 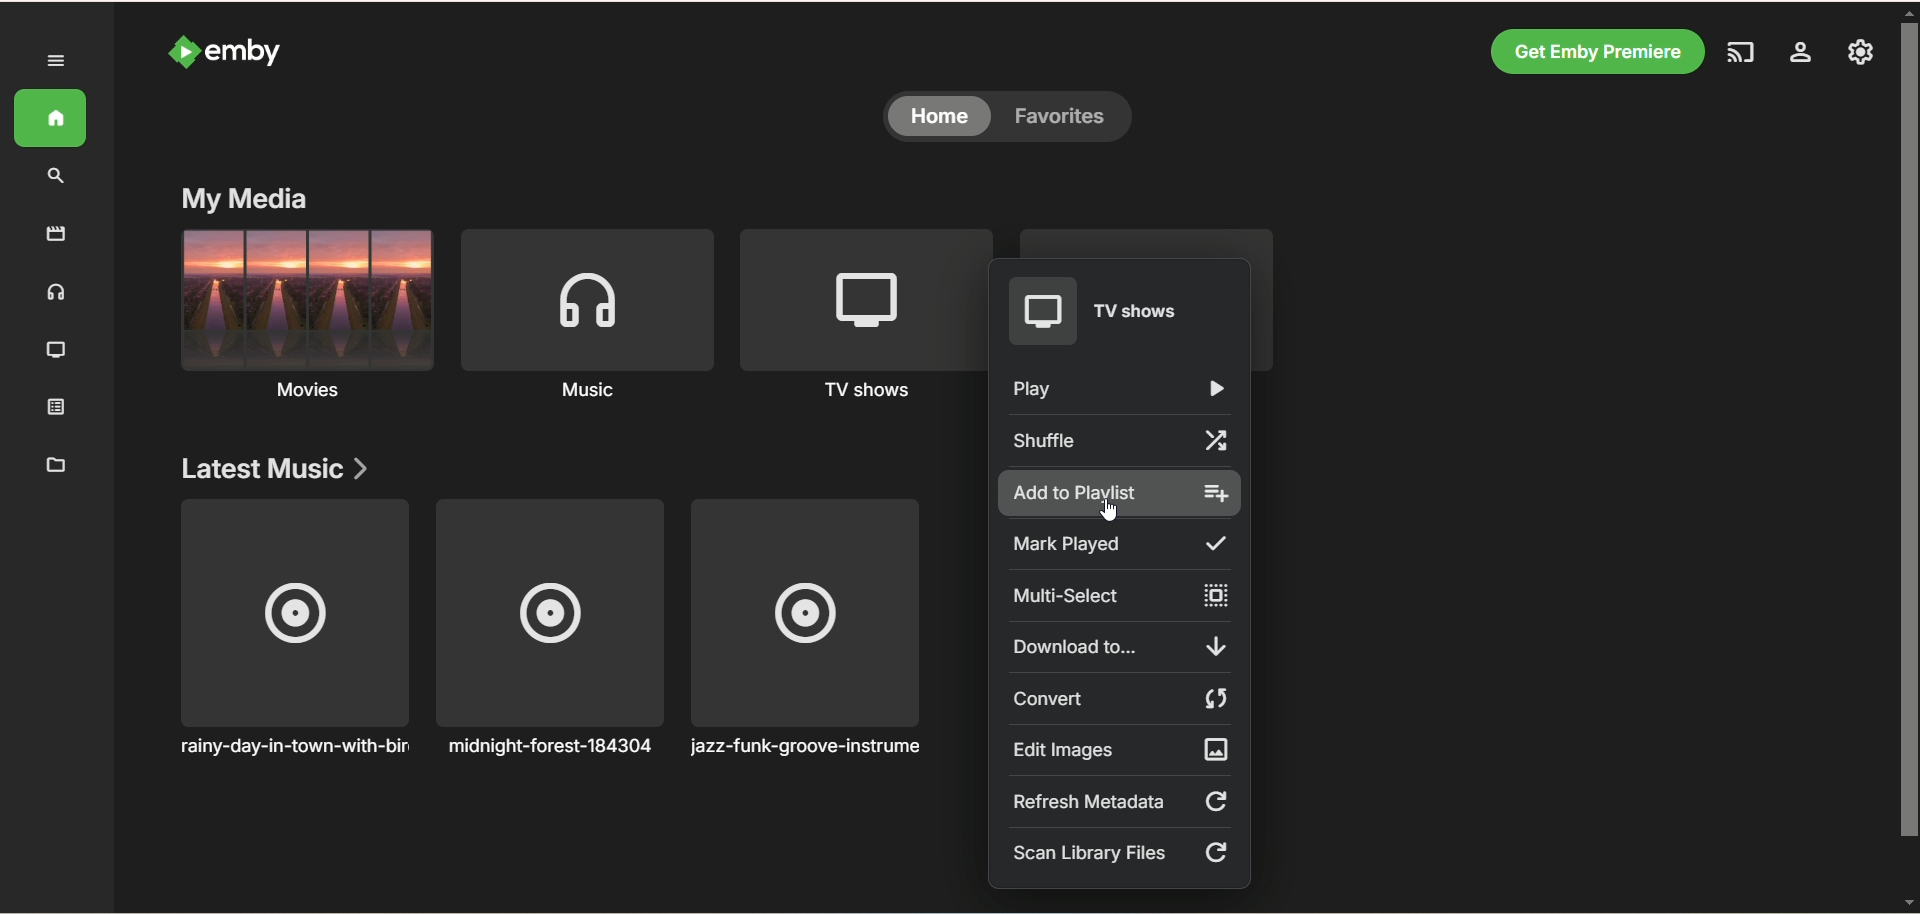 I want to click on Music album, so click(x=292, y=629).